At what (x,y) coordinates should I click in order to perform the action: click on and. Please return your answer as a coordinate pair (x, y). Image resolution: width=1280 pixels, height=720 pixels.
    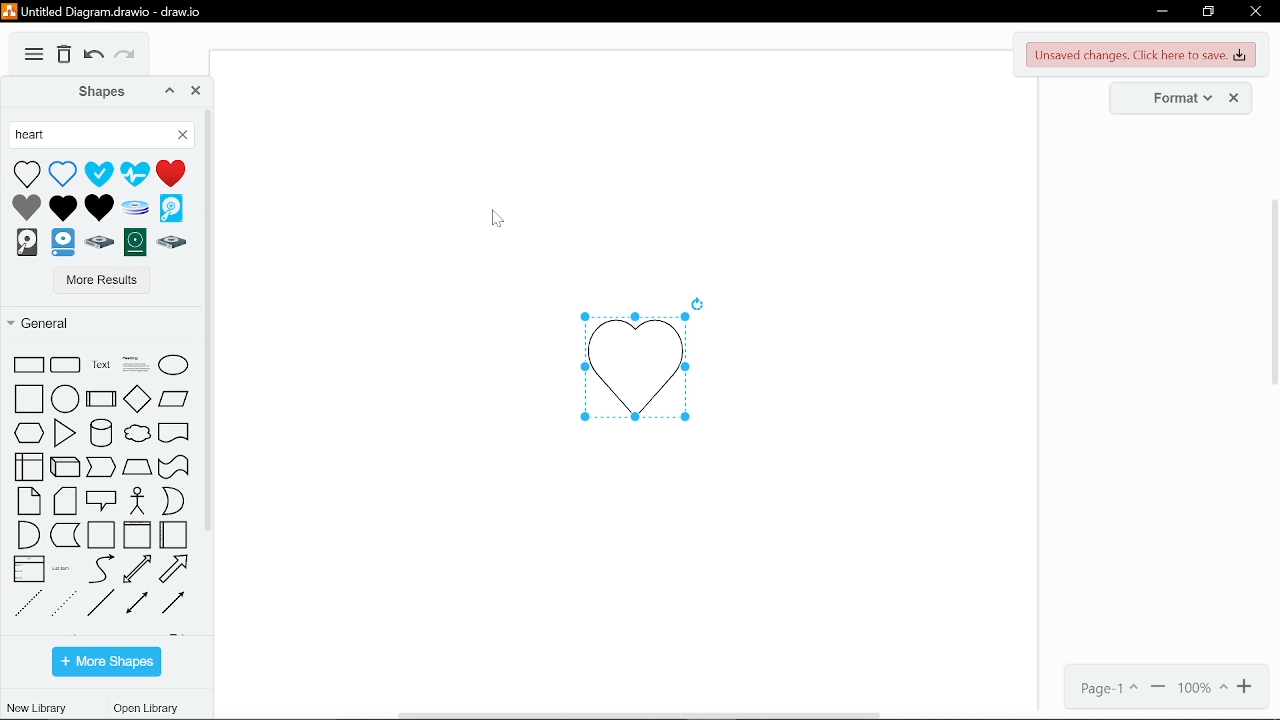
    Looking at the image, I should click on (28, 536).